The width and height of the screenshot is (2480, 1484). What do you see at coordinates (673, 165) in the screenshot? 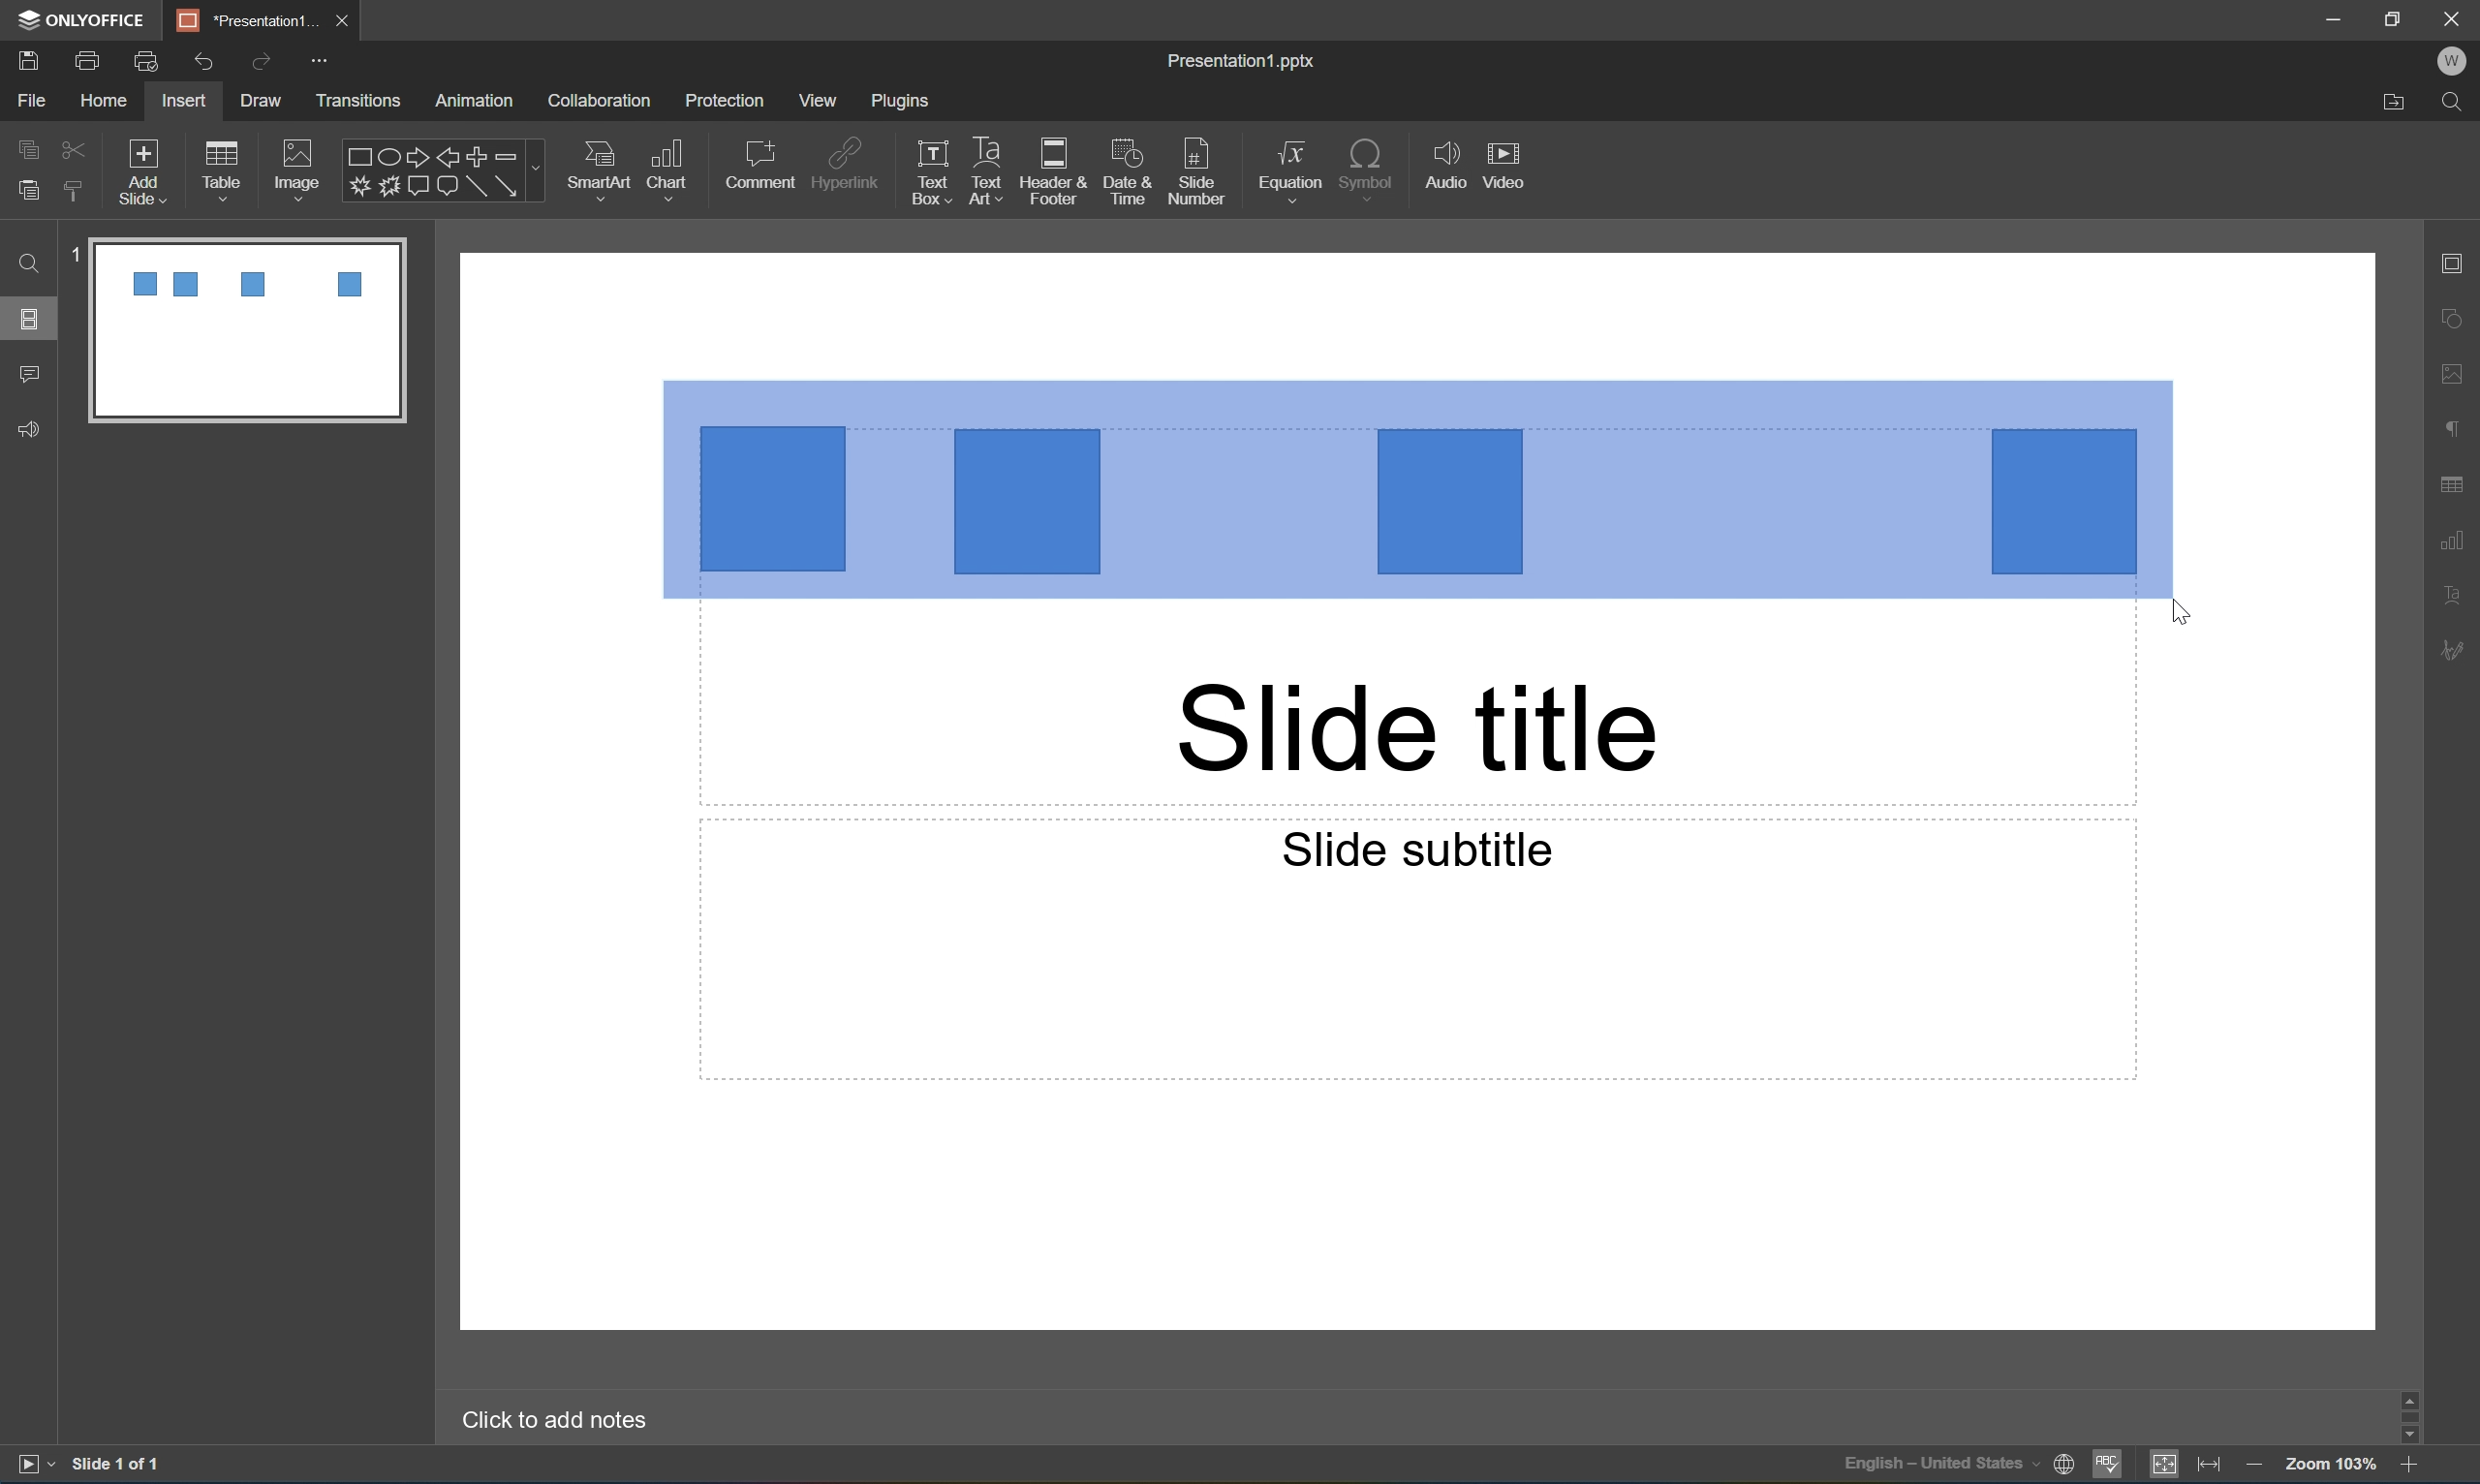
I see `chart` at bounding box center [673, 165].